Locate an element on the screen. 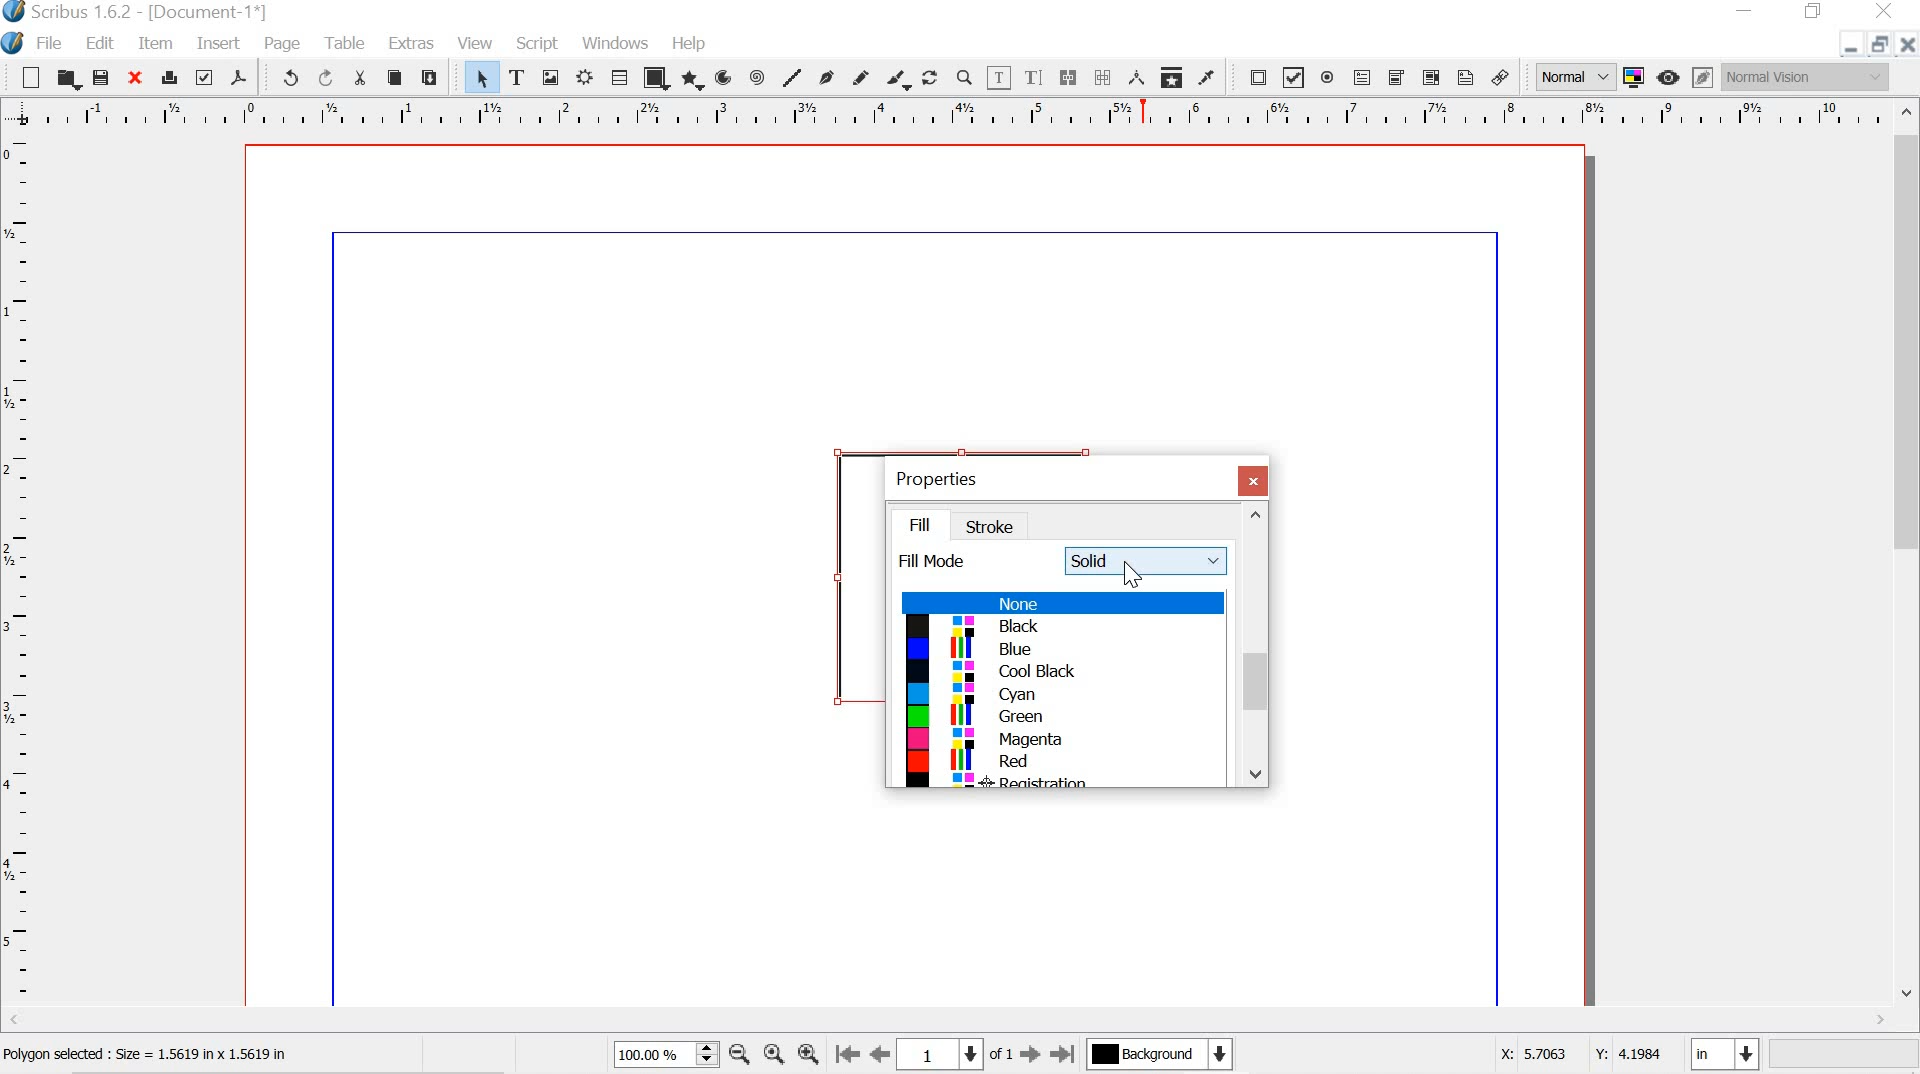 The image size is (1920, 1074). edit text with story editor is located at coordinates (1037, 78).